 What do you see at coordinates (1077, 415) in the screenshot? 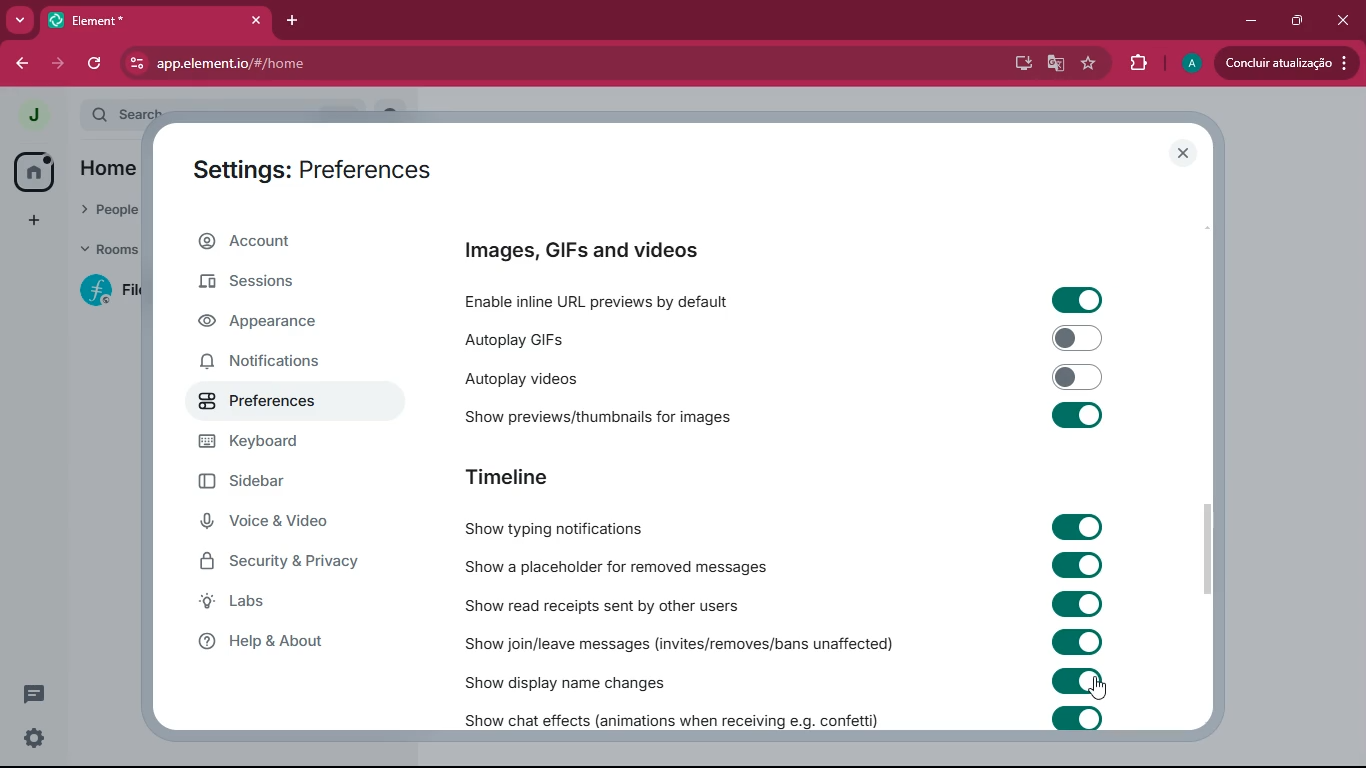
I see `toggle on/off` at bounding box center [1077, 415].